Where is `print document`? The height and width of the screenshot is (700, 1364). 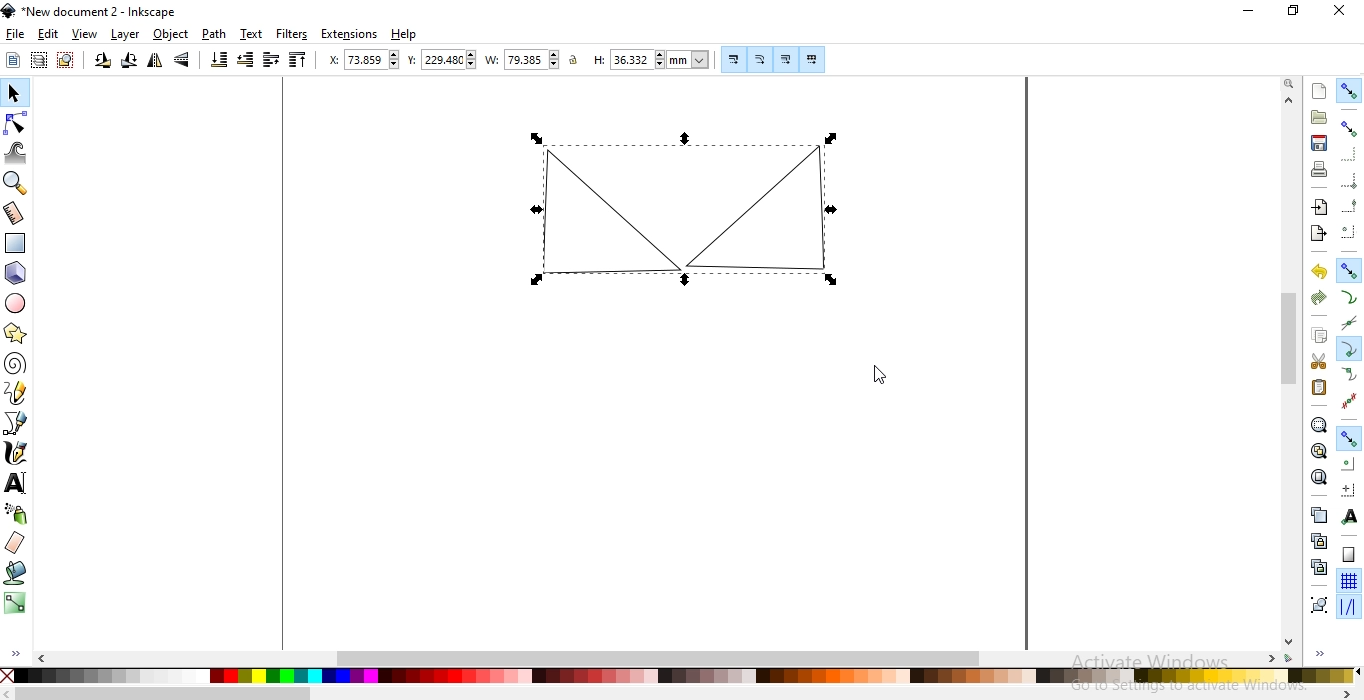
print document is located at coordinates (1320, 168).